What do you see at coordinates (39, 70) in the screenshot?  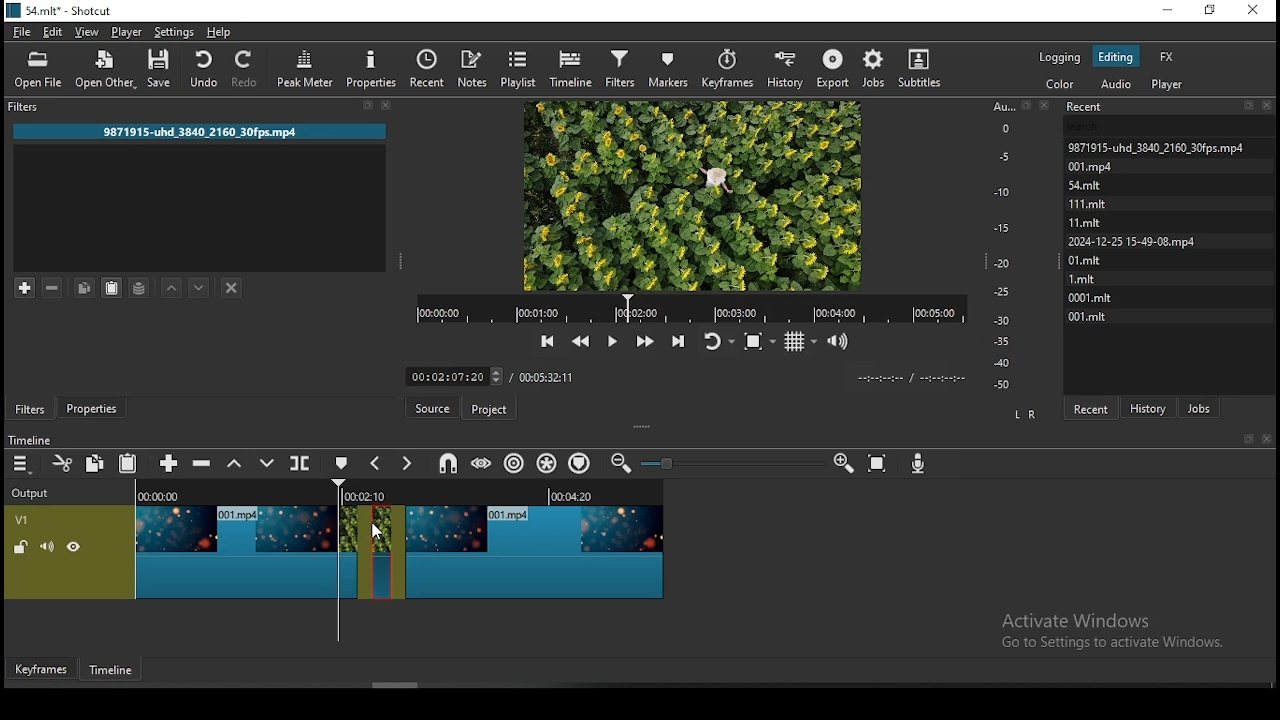 I see `open file` at bounding box center [39, 70].